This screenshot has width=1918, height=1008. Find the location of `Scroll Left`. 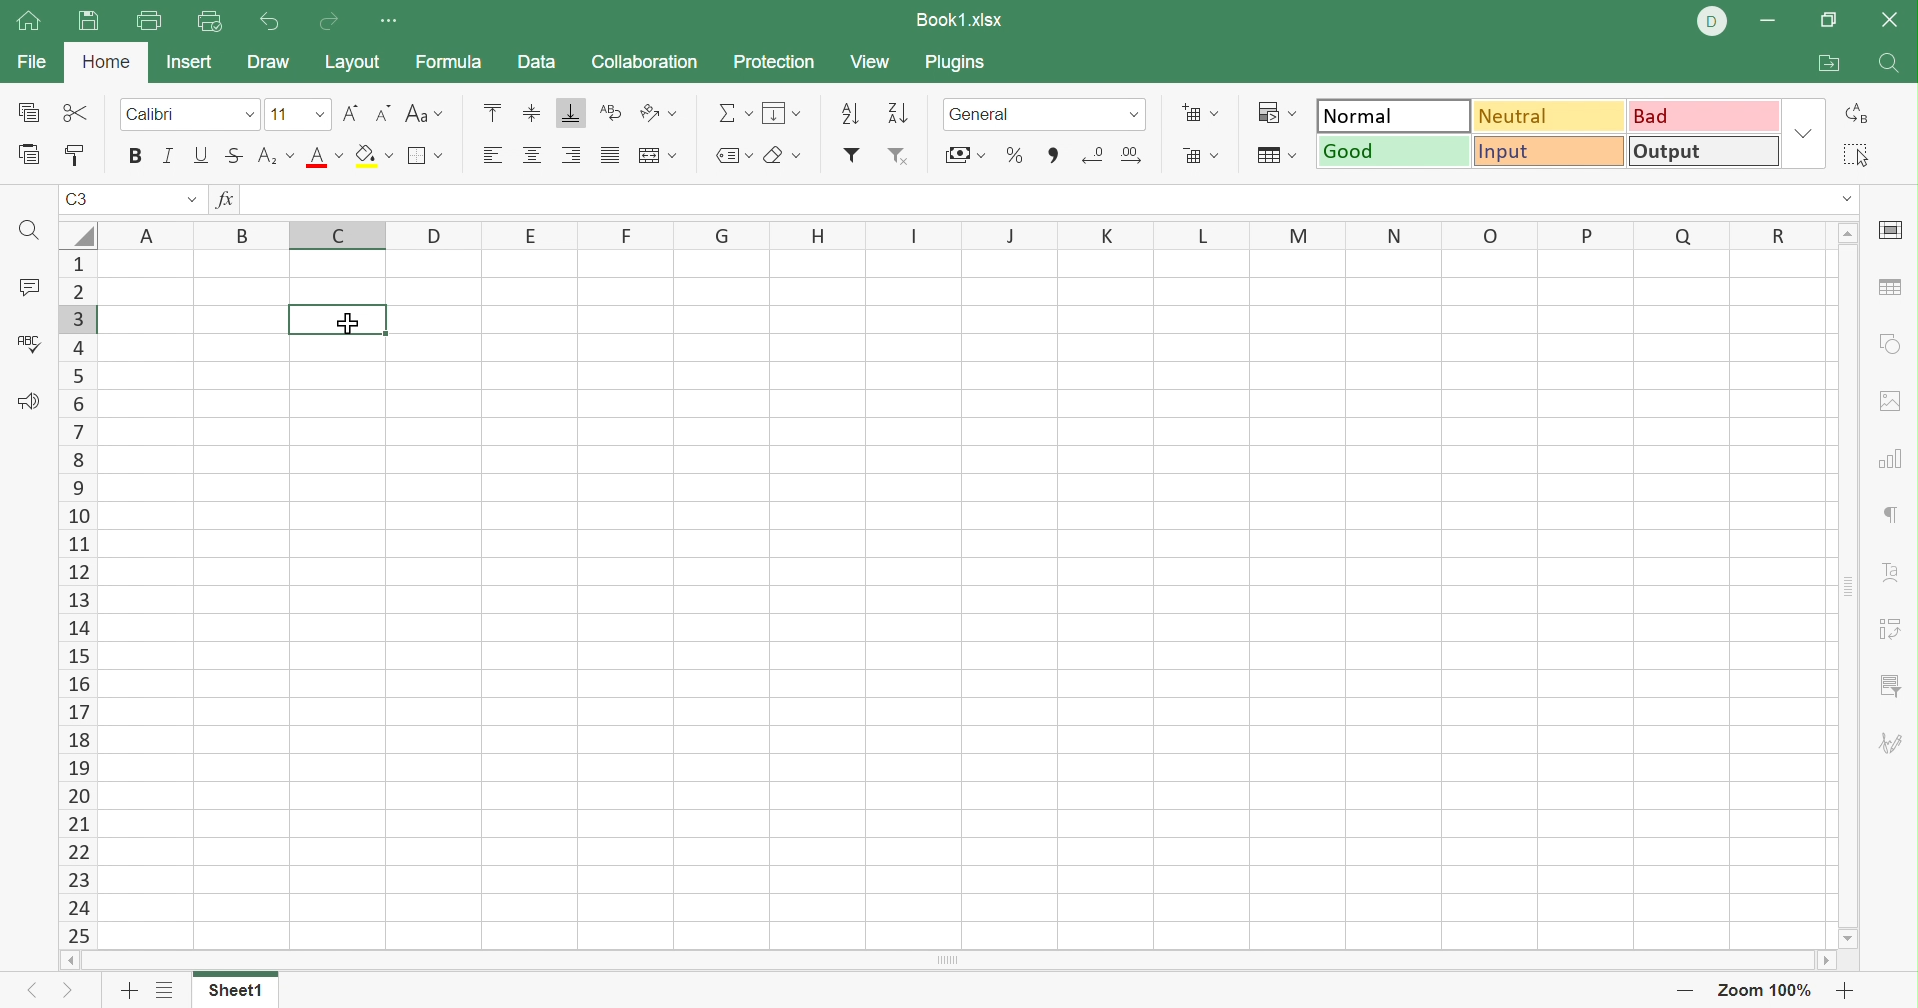

Scroll Left is located at coordinates (70, 962).